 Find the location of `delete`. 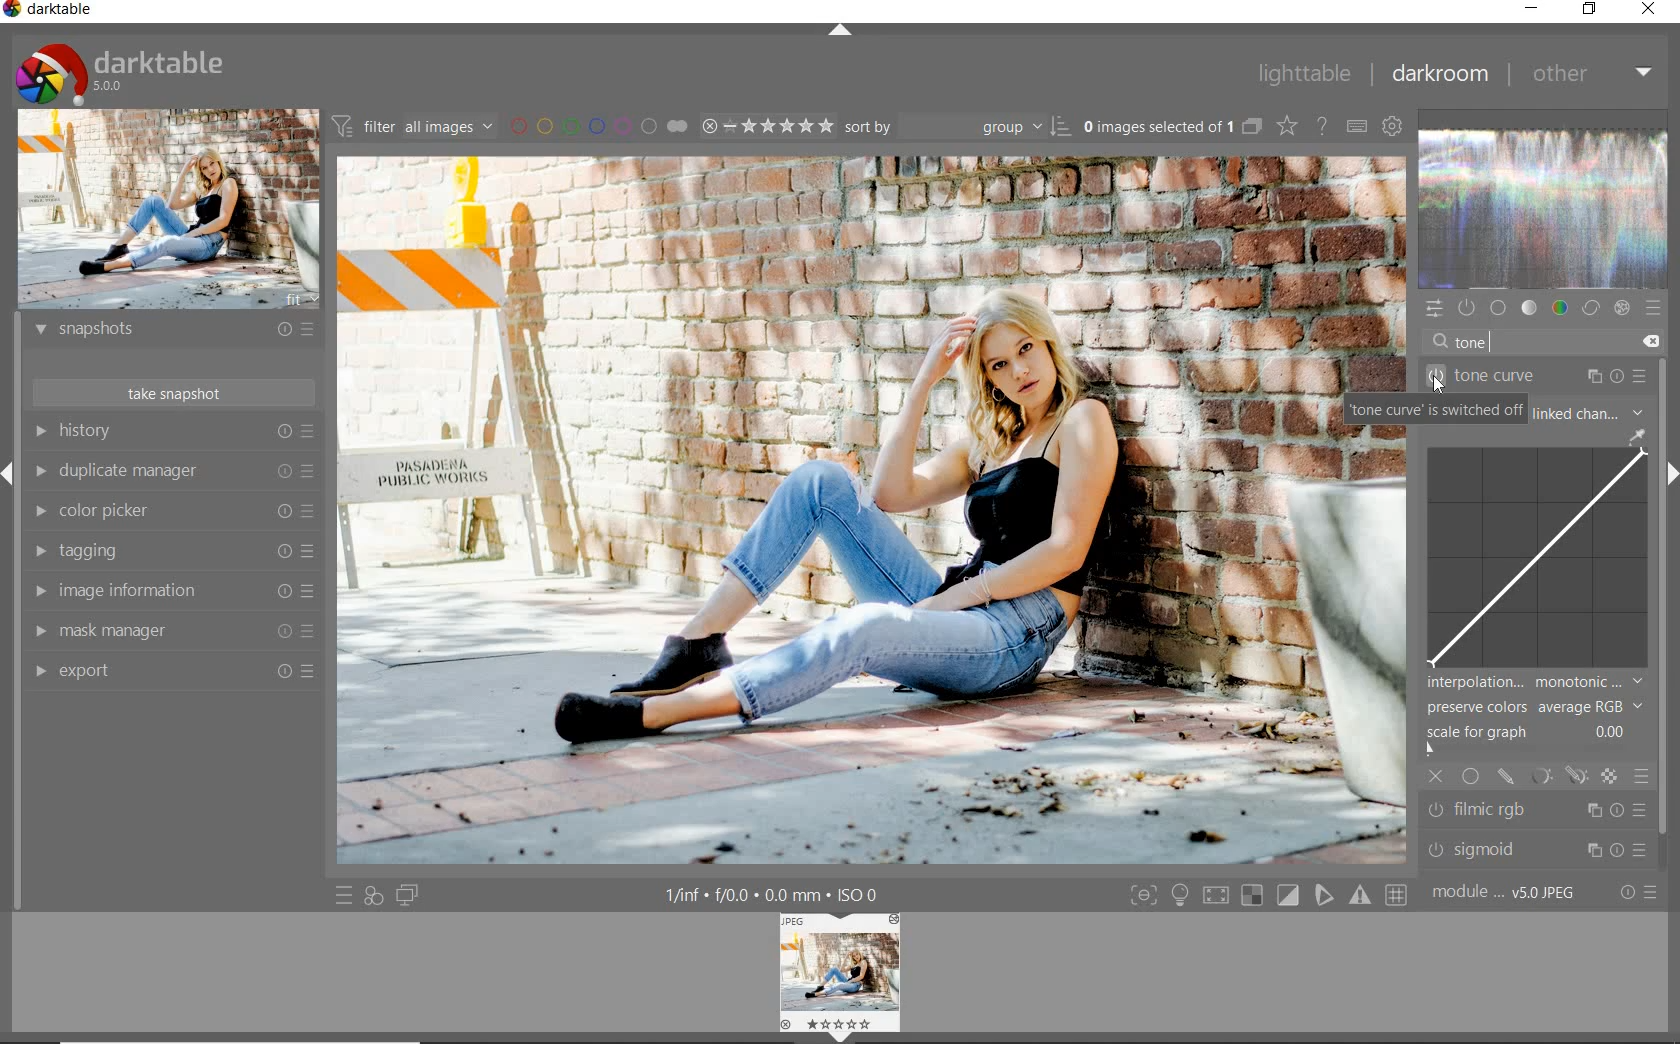

delete is located at coordinates (1651, 340).